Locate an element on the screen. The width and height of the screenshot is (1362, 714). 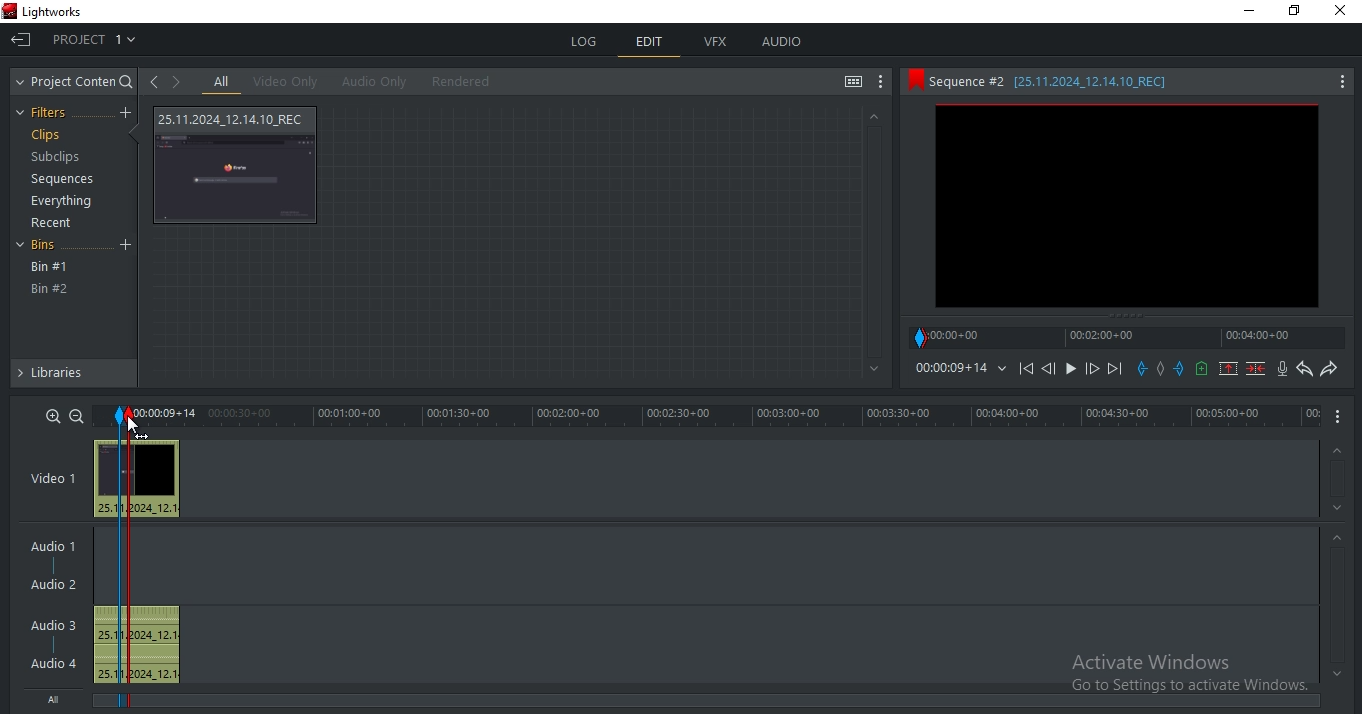
Close is located at coordinates (1341, 17).